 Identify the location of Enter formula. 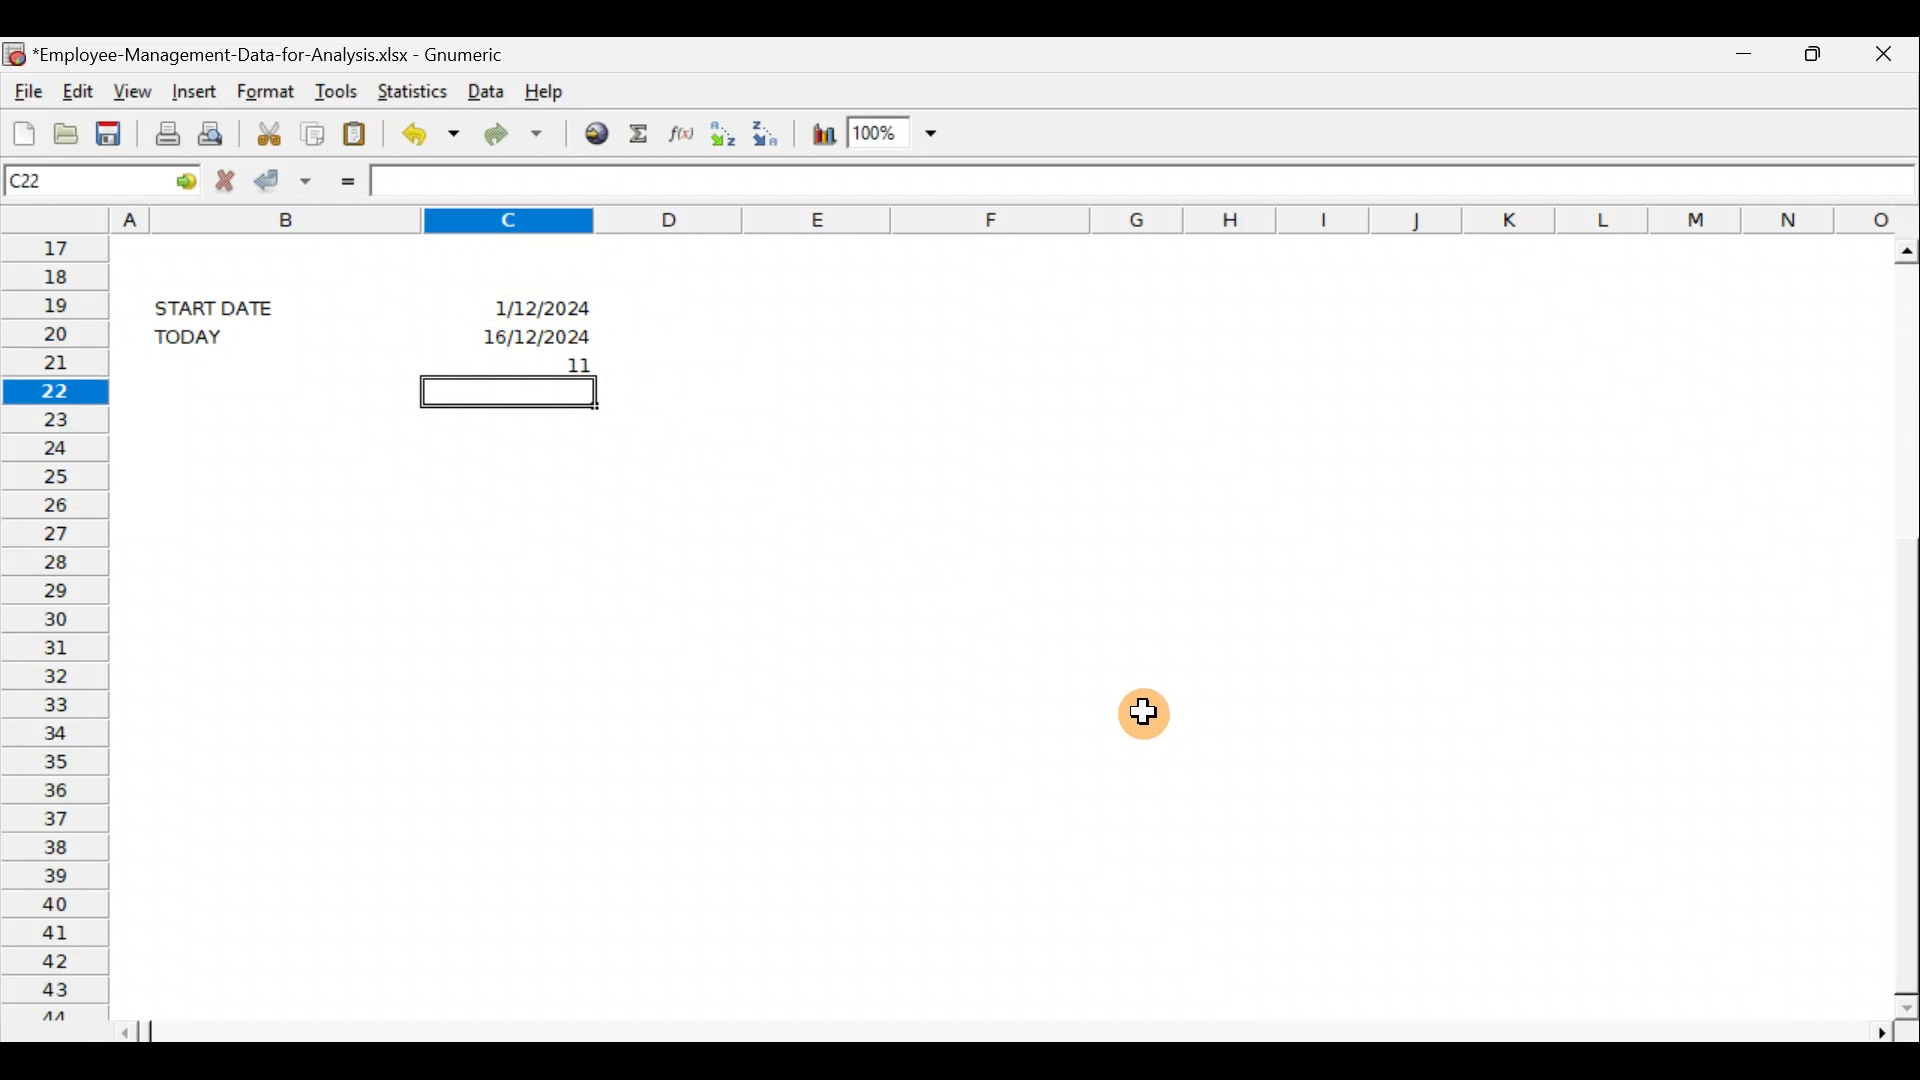
(343, 179).